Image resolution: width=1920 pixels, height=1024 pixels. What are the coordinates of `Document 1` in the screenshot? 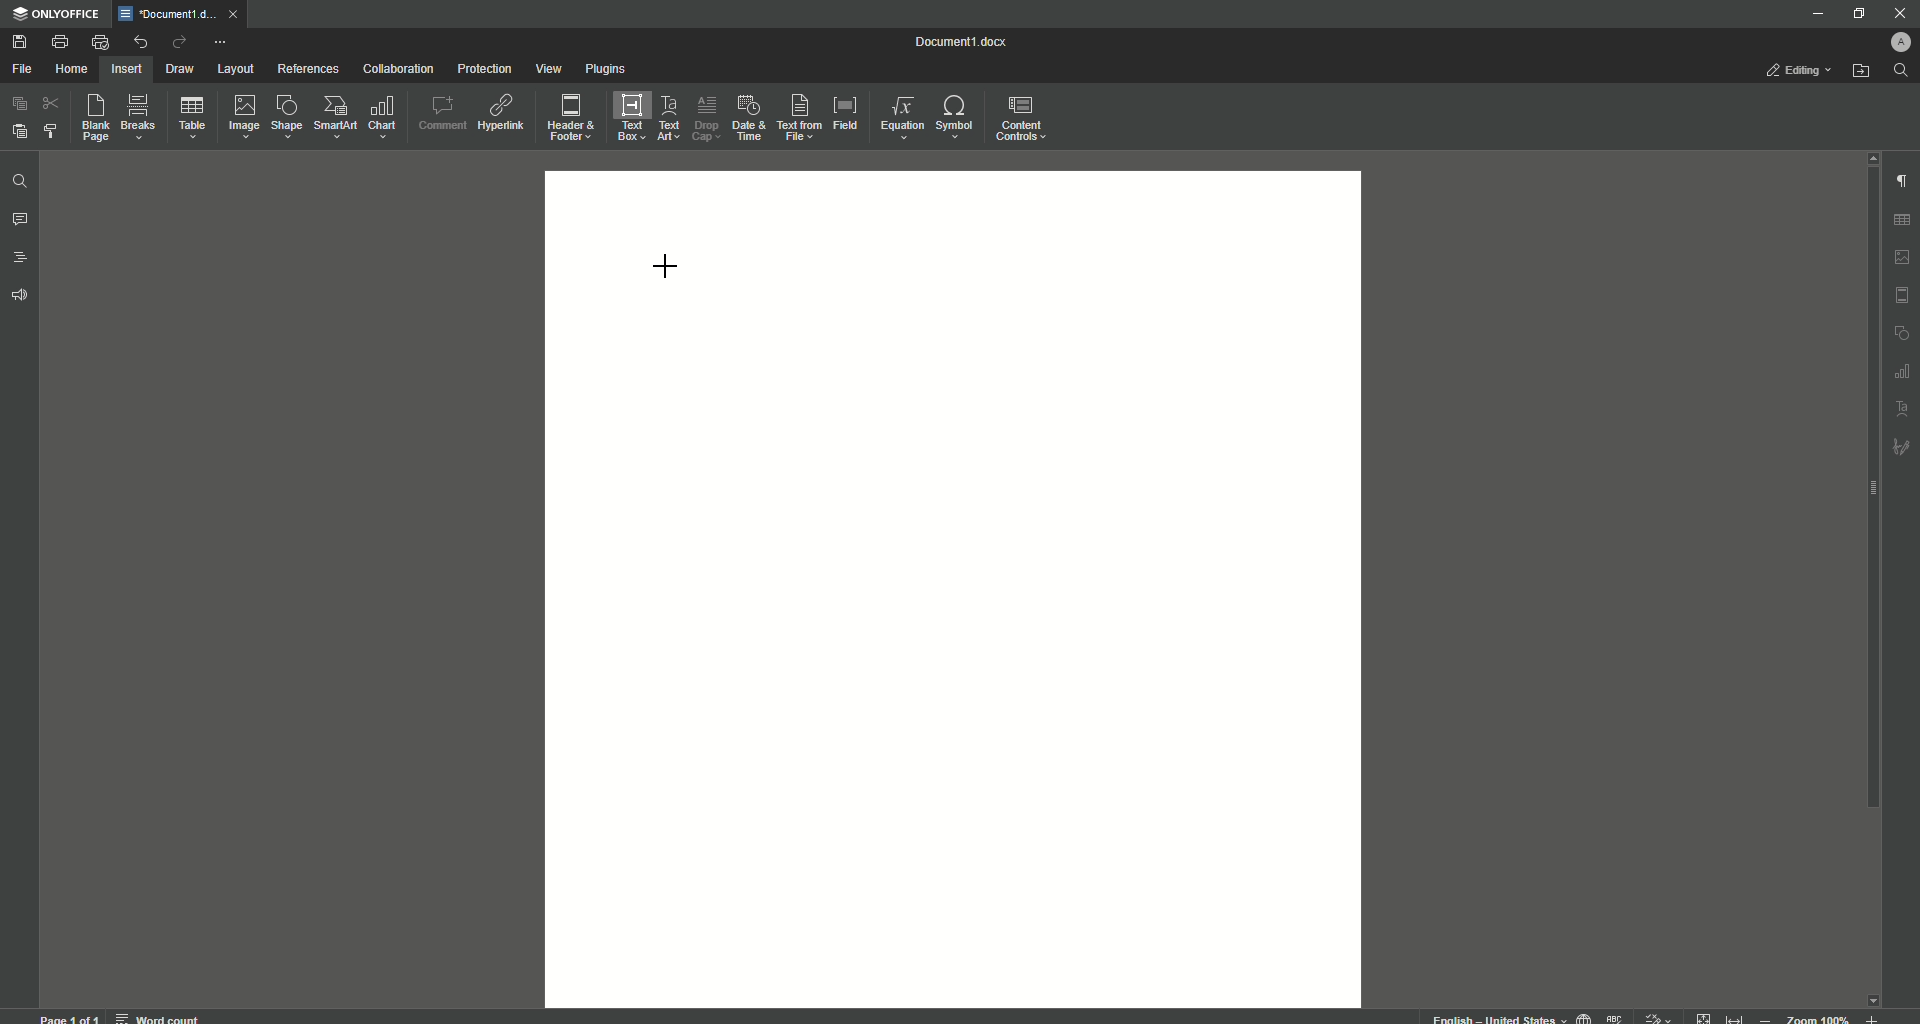 It's located at (973, 44).